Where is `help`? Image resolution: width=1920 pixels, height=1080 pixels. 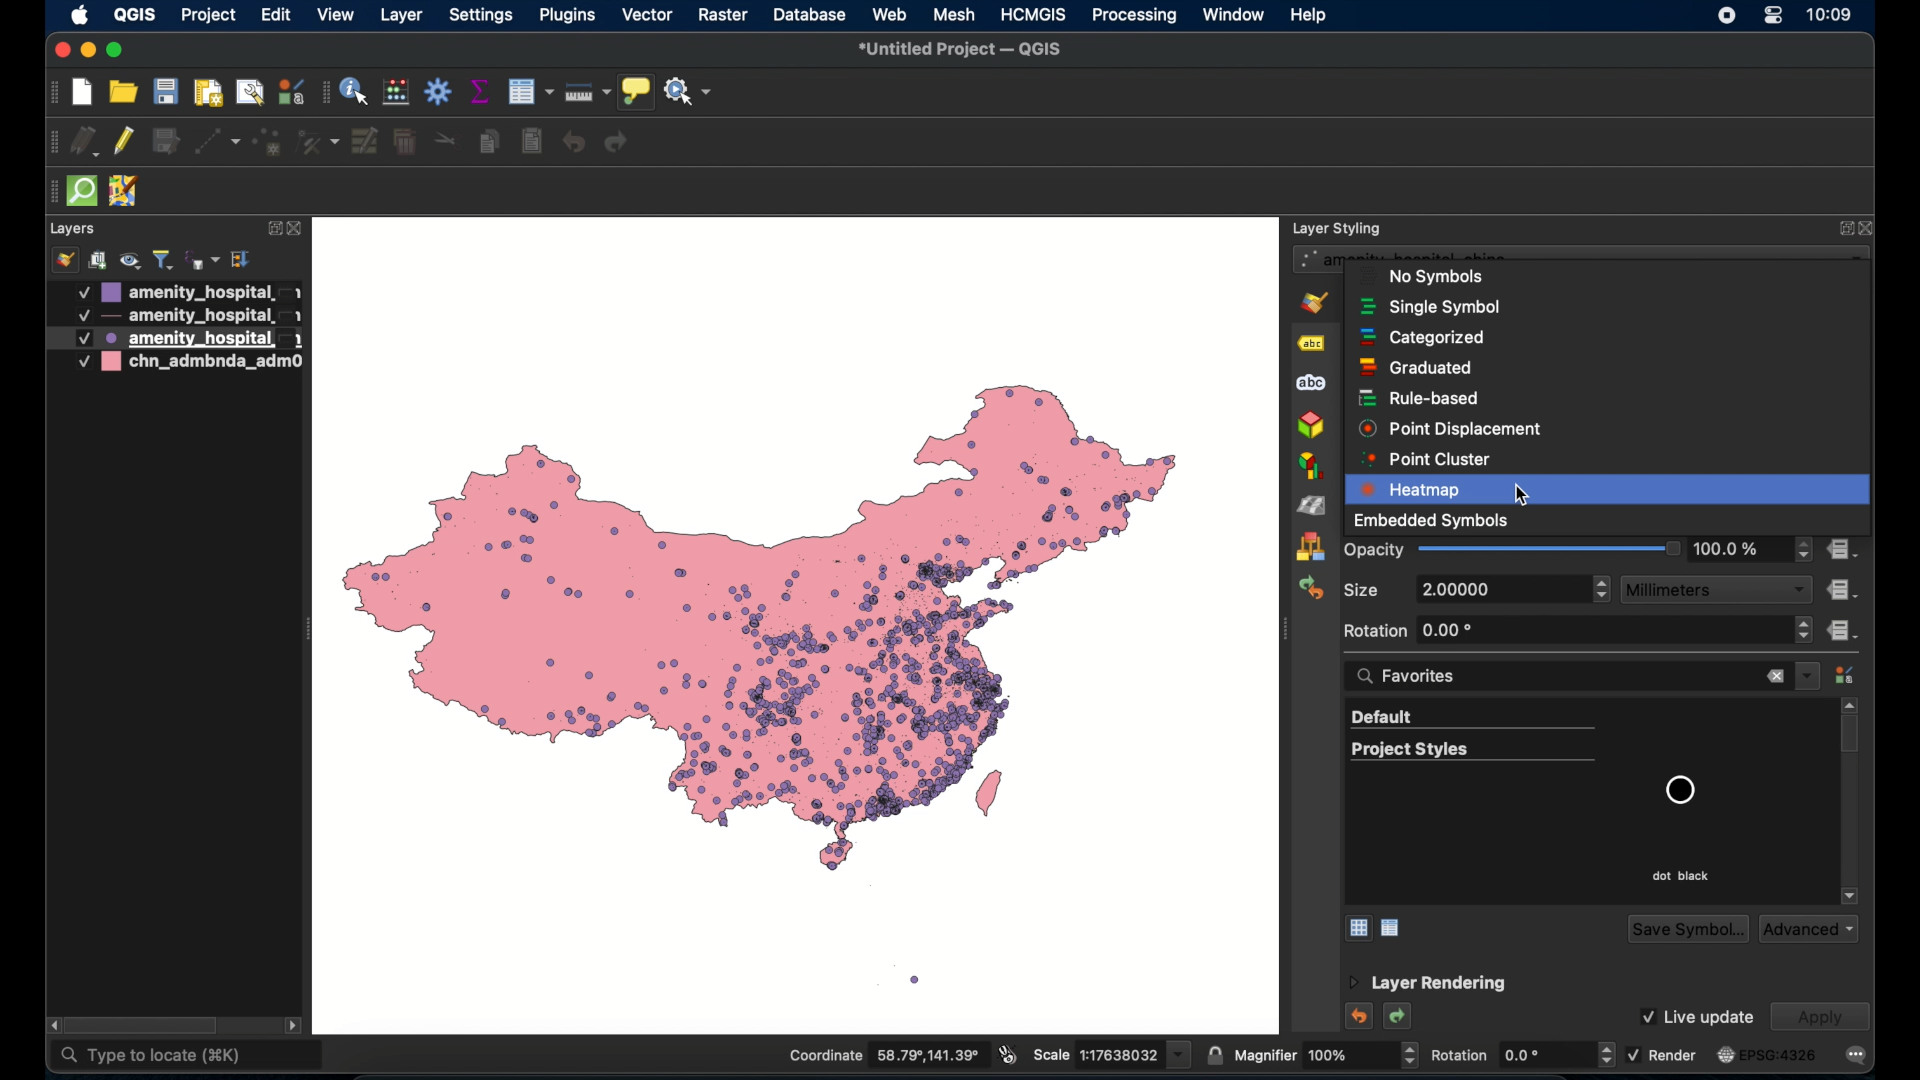
help is located at coordinates (1311, 15).